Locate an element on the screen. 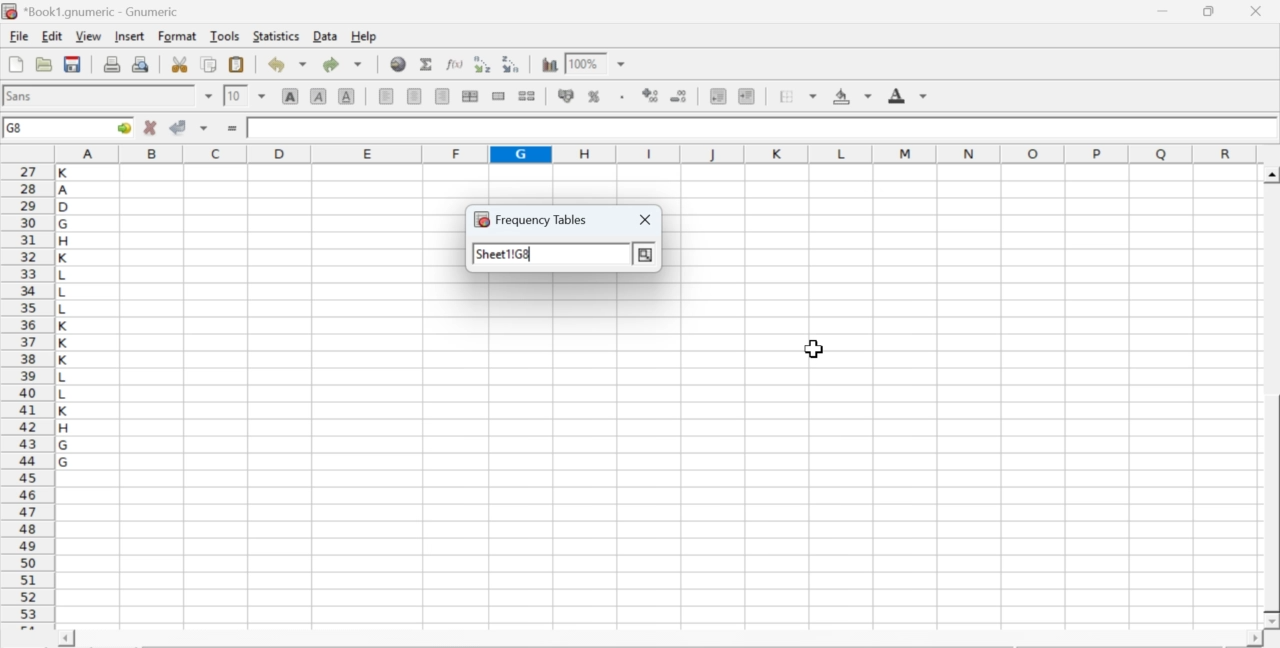 Image resolution: width=1280 pixels, height=648 pixels. format selection as percentage is located at coordinates (592, 96).